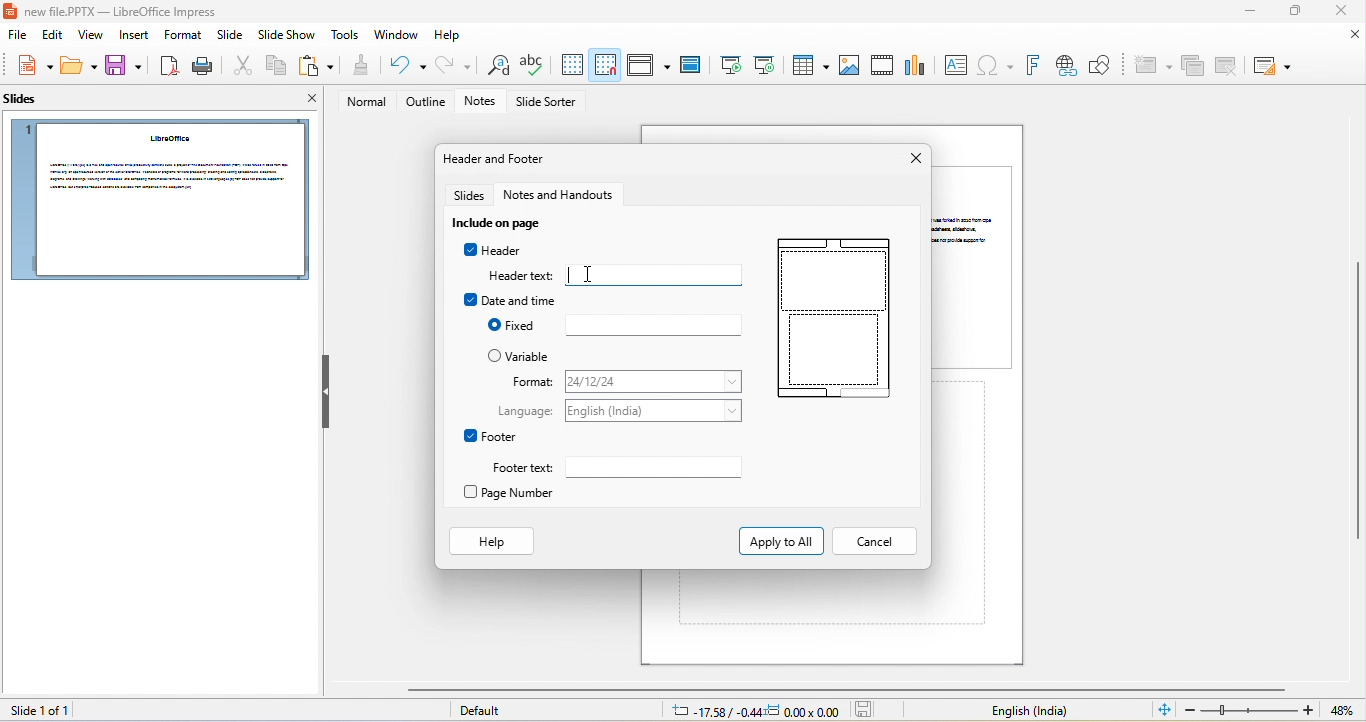 The width and height of the screenshot is (1366, 722). Describe the element at coordinates (491, 250) in the screenshot. I see `Header` at that location.